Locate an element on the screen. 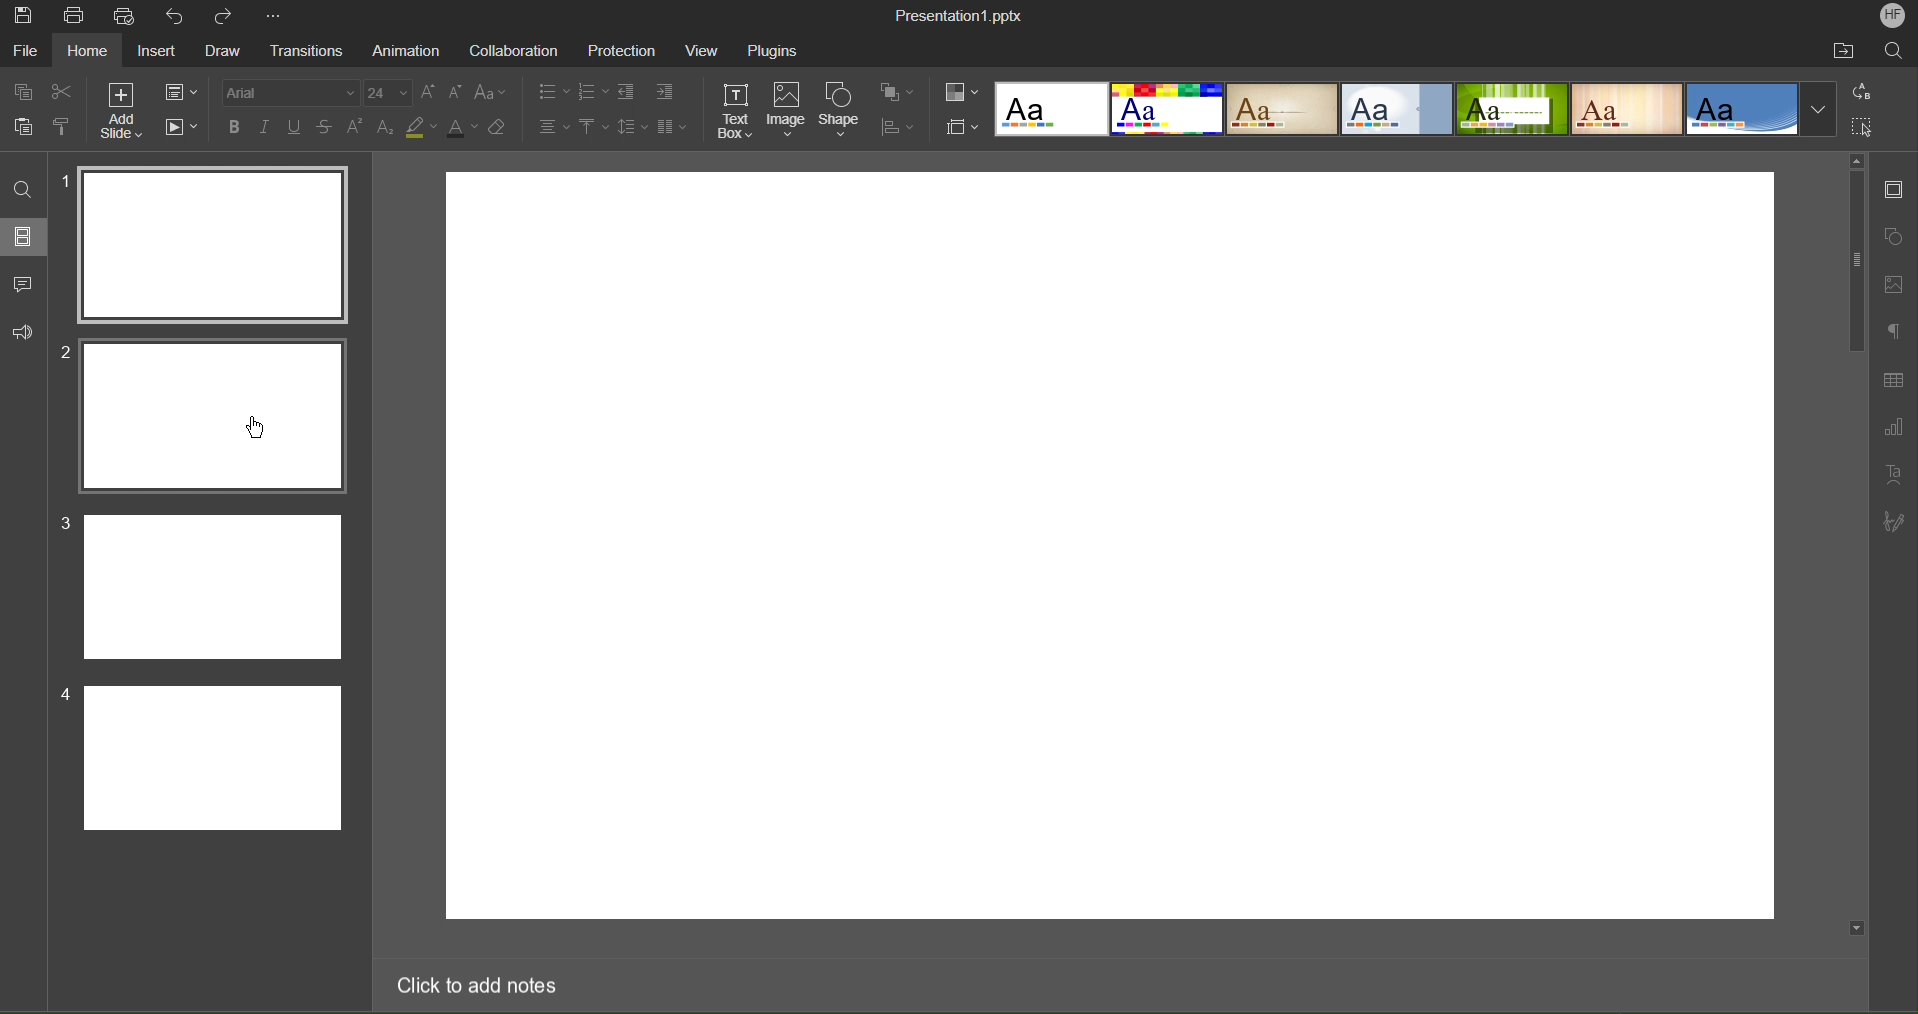  scroll up is located at coordinates (1856, 159).